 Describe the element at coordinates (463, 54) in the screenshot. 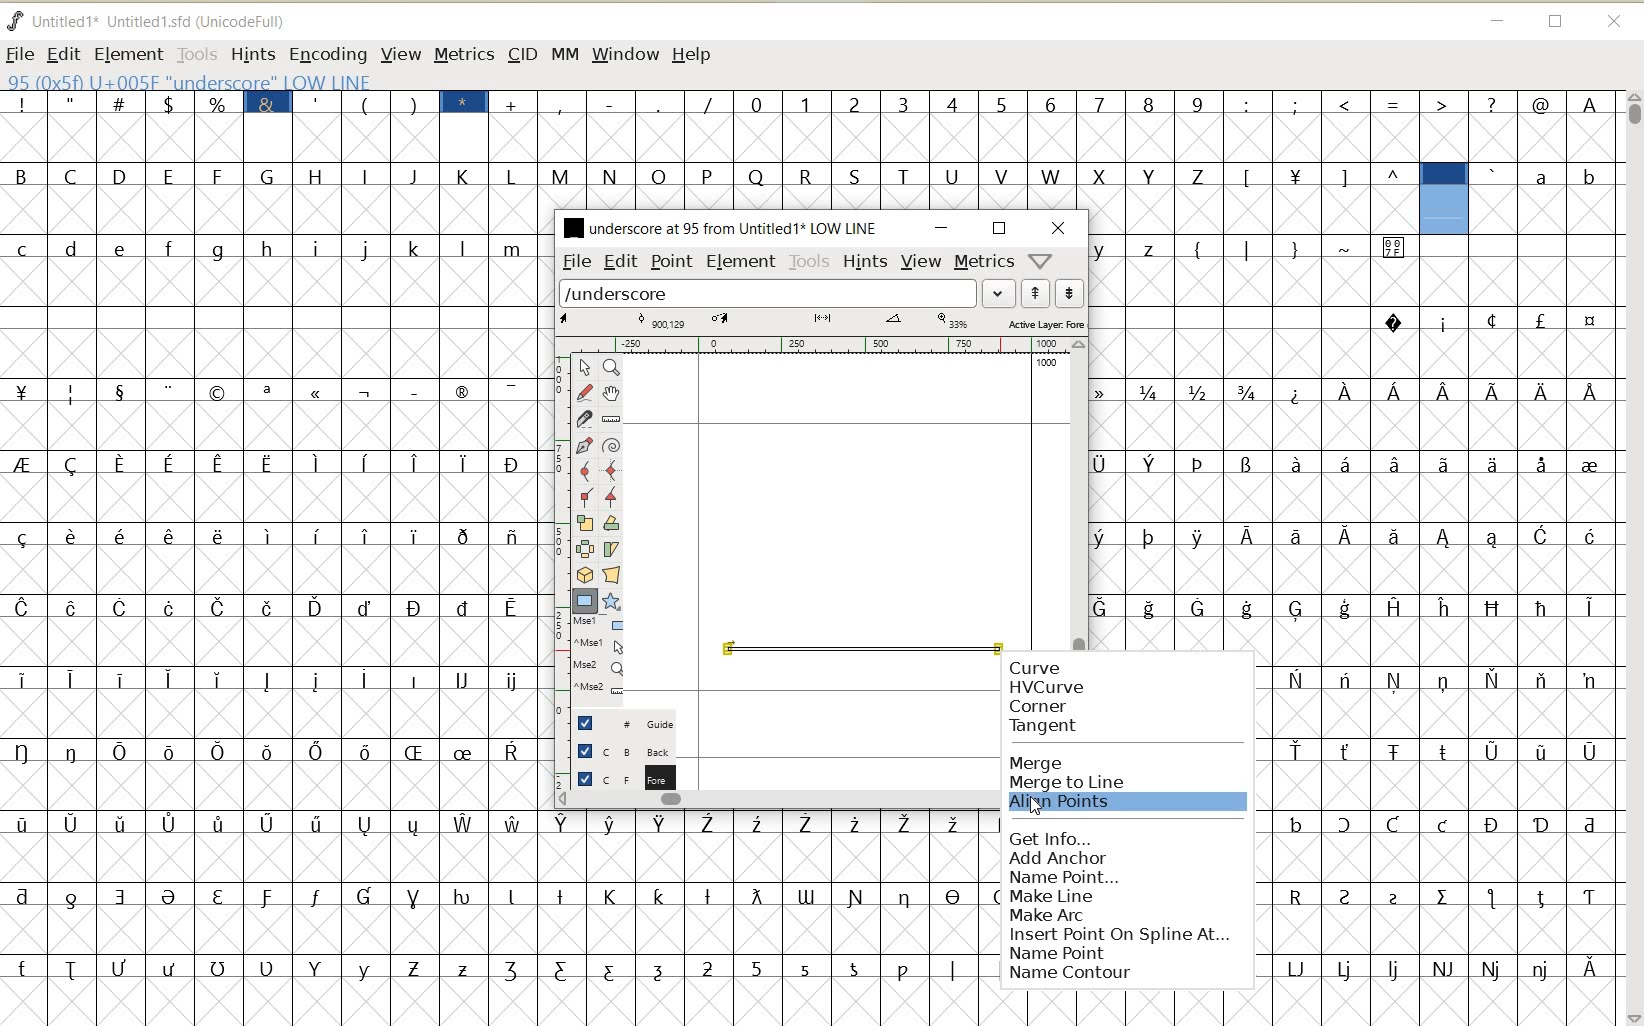

I see `METRICS` at that location.